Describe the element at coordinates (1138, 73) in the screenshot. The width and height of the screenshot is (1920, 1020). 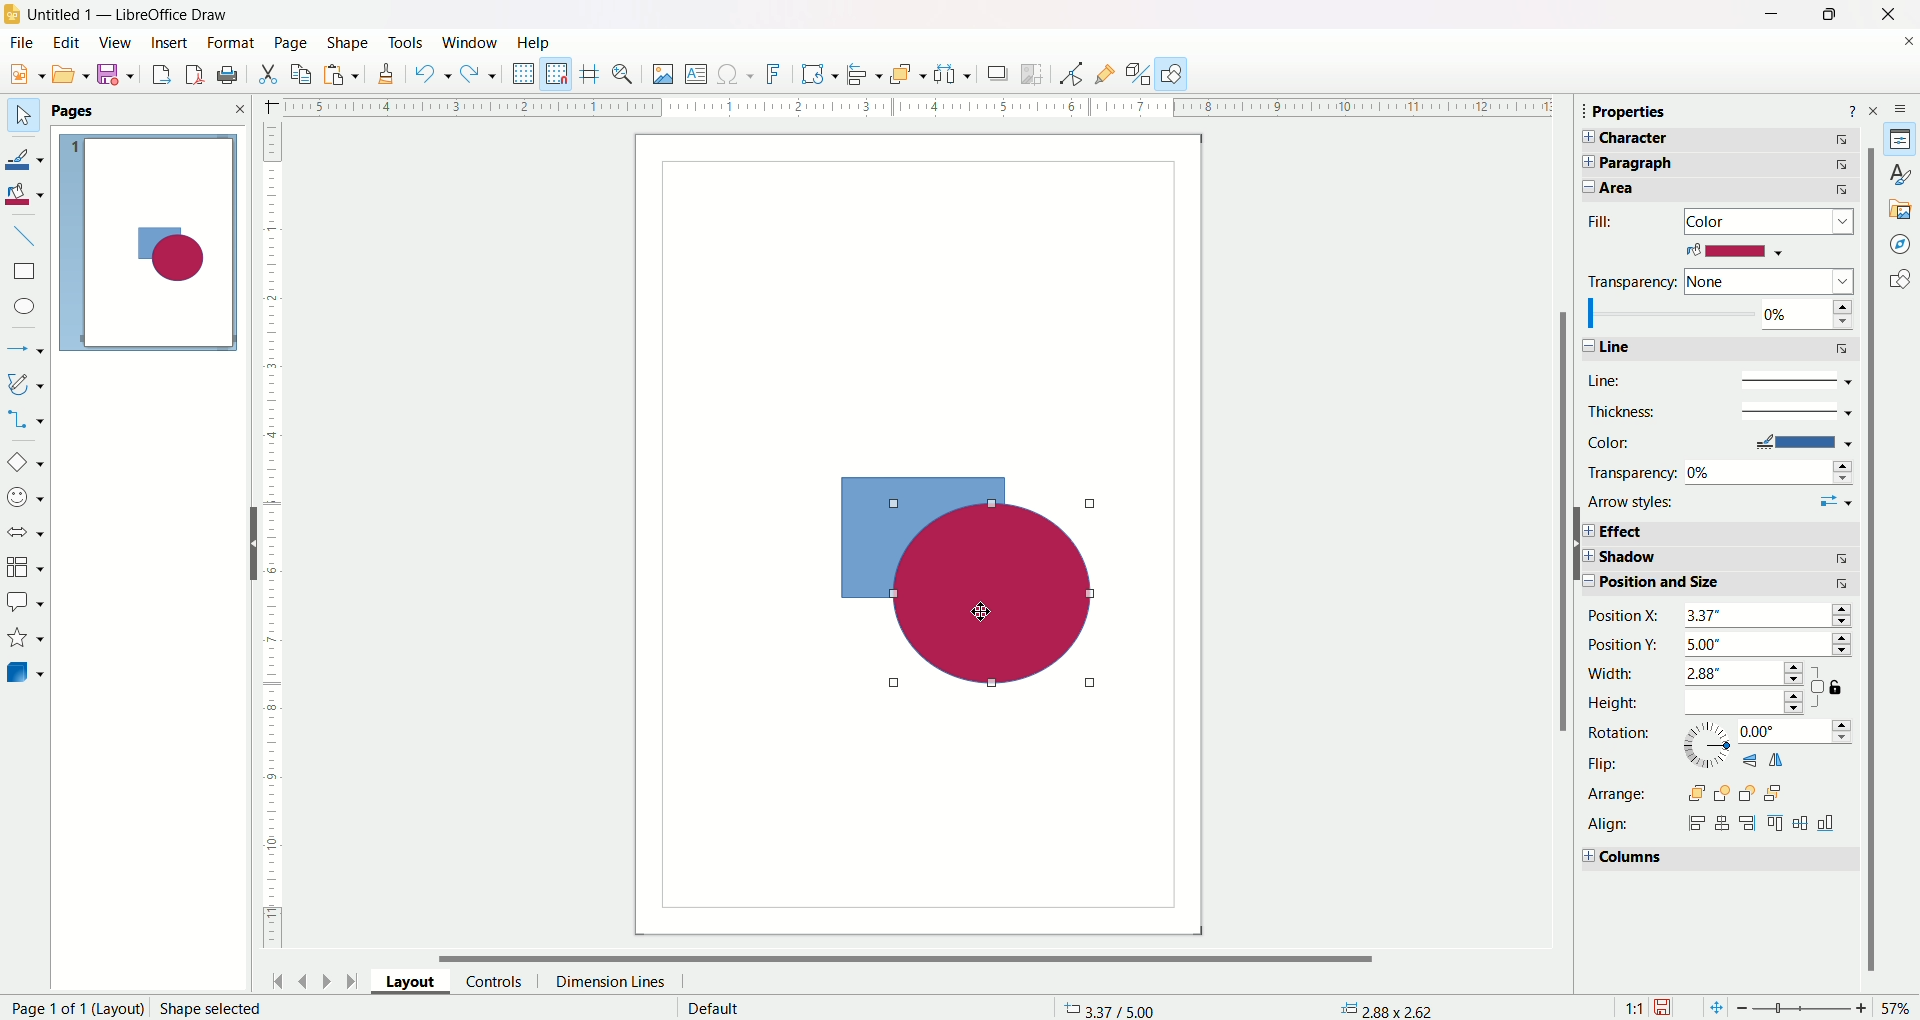
I see `extrusion` at that location.